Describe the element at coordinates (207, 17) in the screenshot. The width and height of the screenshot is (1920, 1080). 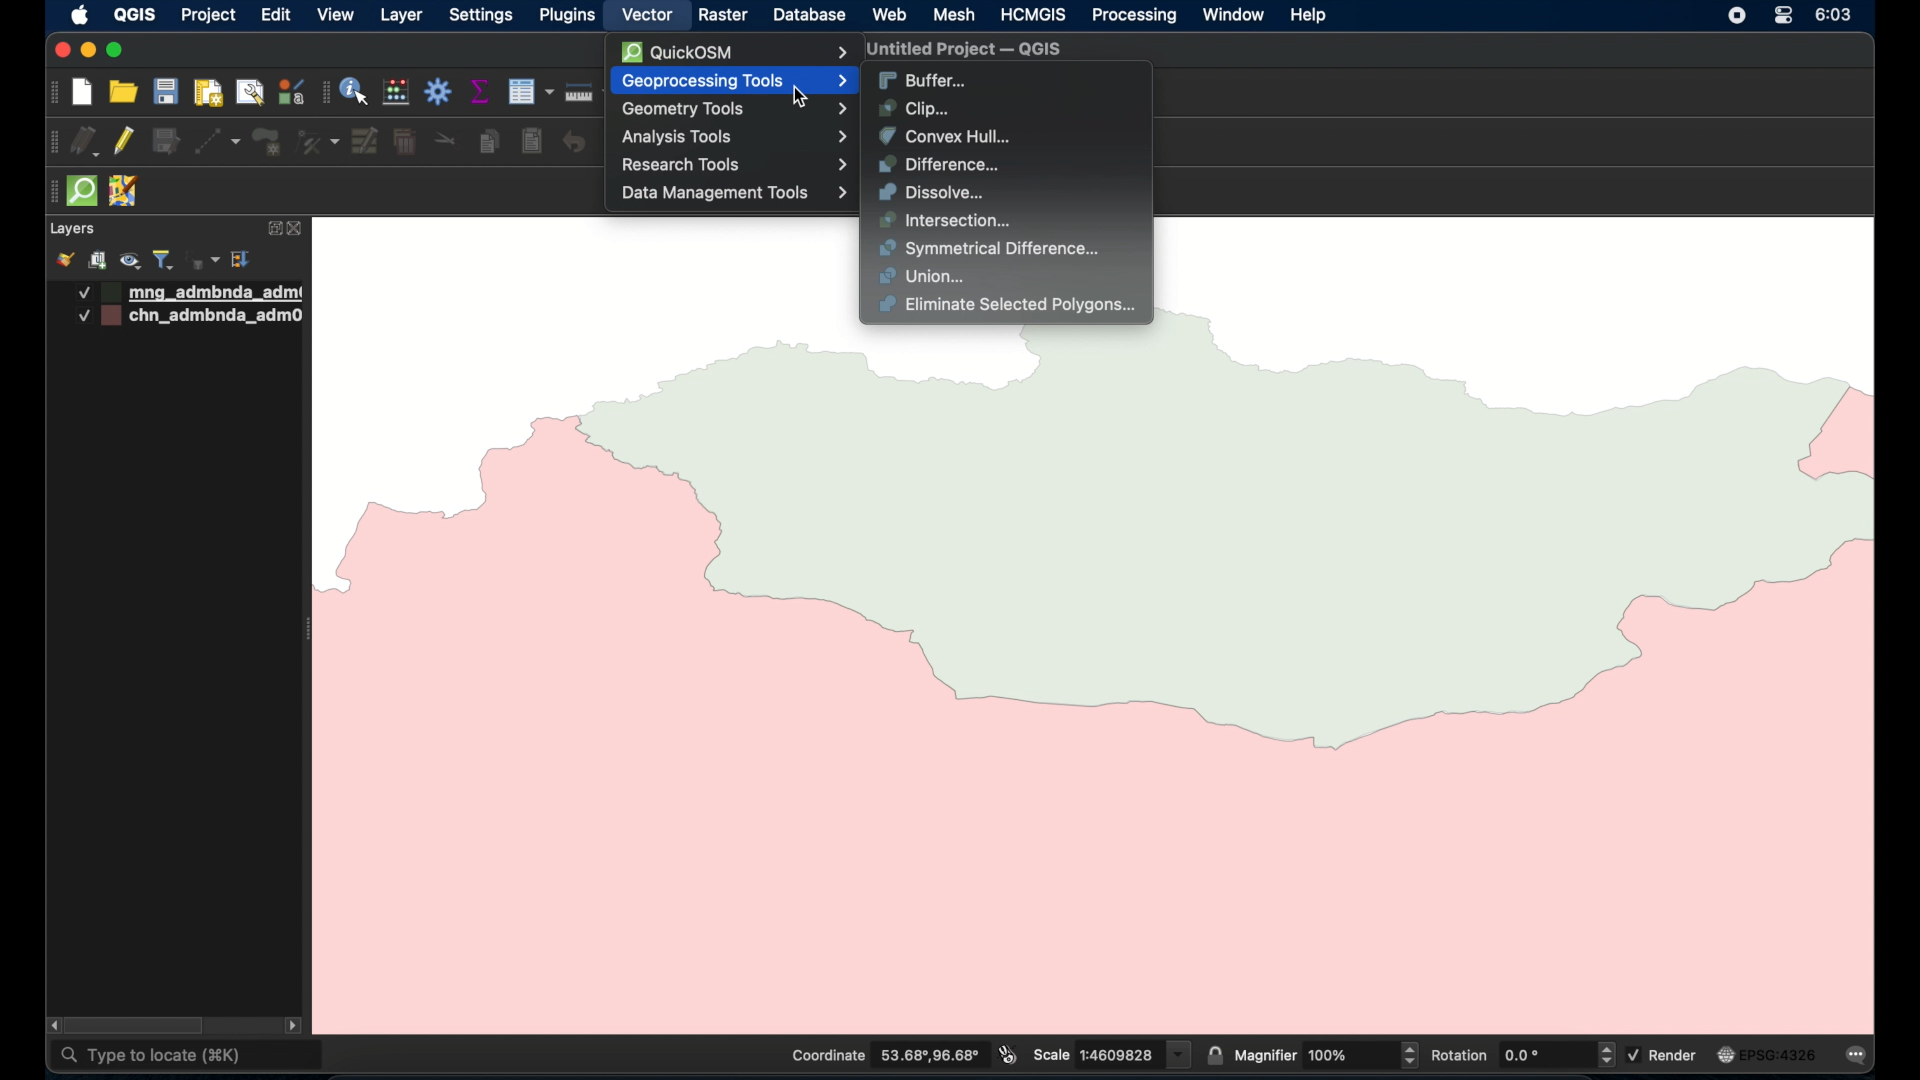
I see `project` at that location.